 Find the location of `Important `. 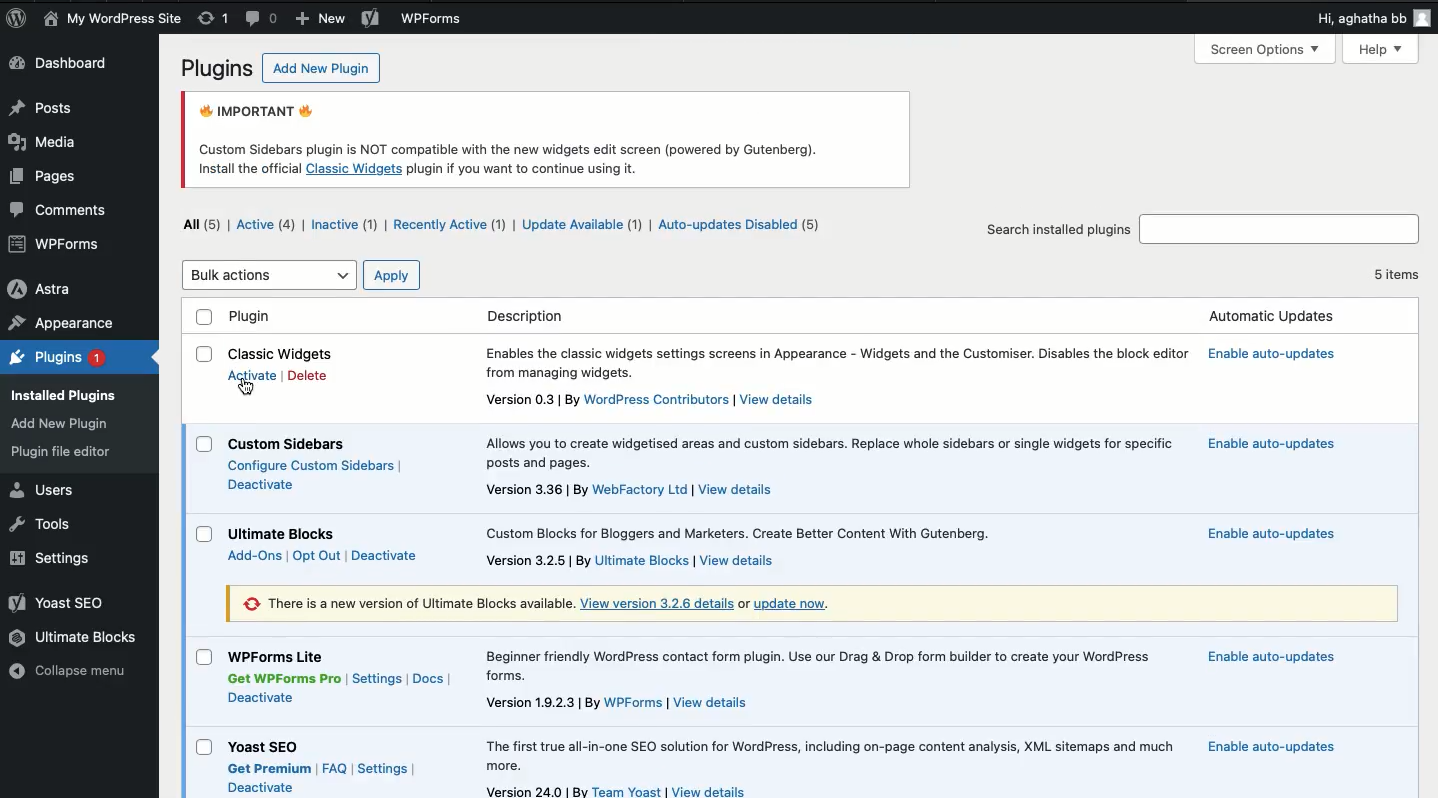

Important  is located at coordinates (511, 126).